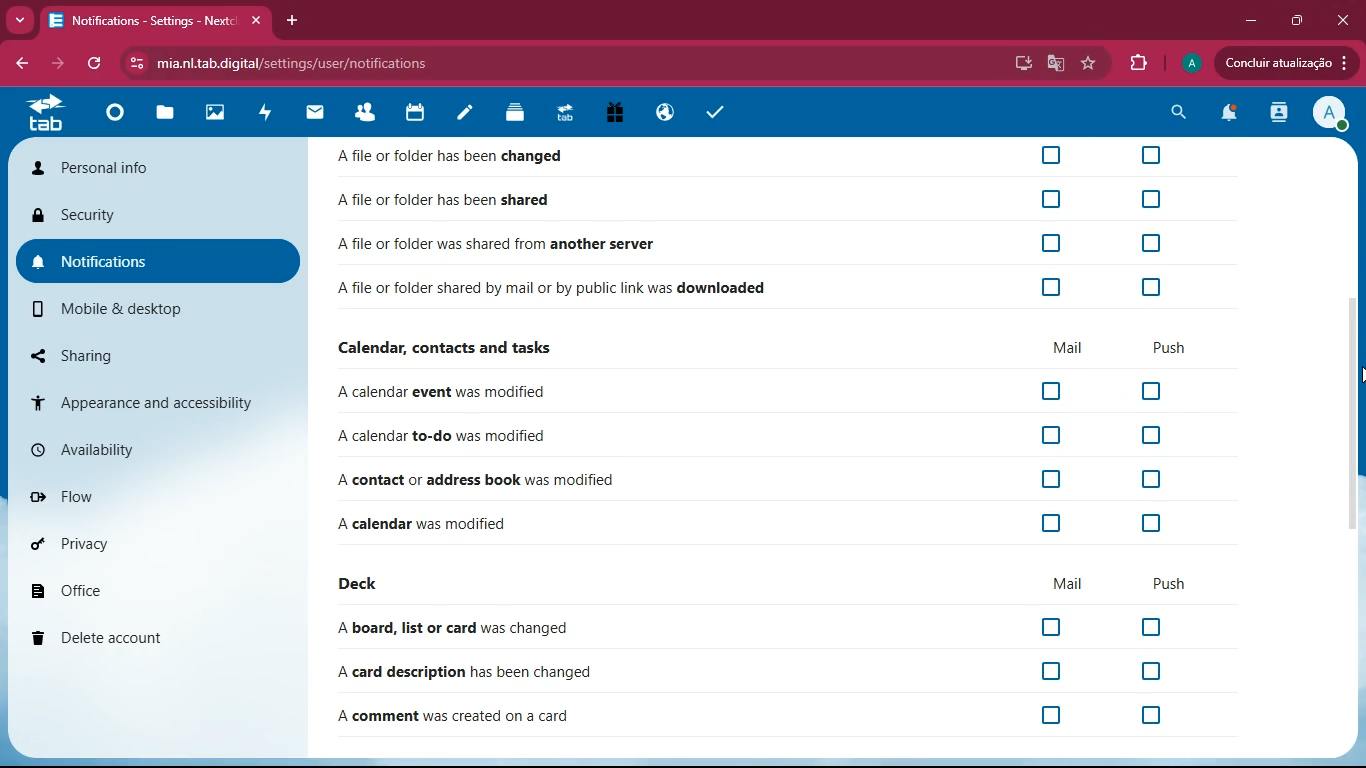 The image size is (1366, 768). What do you see at coordinates (421, 113) in the screenshot?
I see `calendar` at bounding box center [421, 113].